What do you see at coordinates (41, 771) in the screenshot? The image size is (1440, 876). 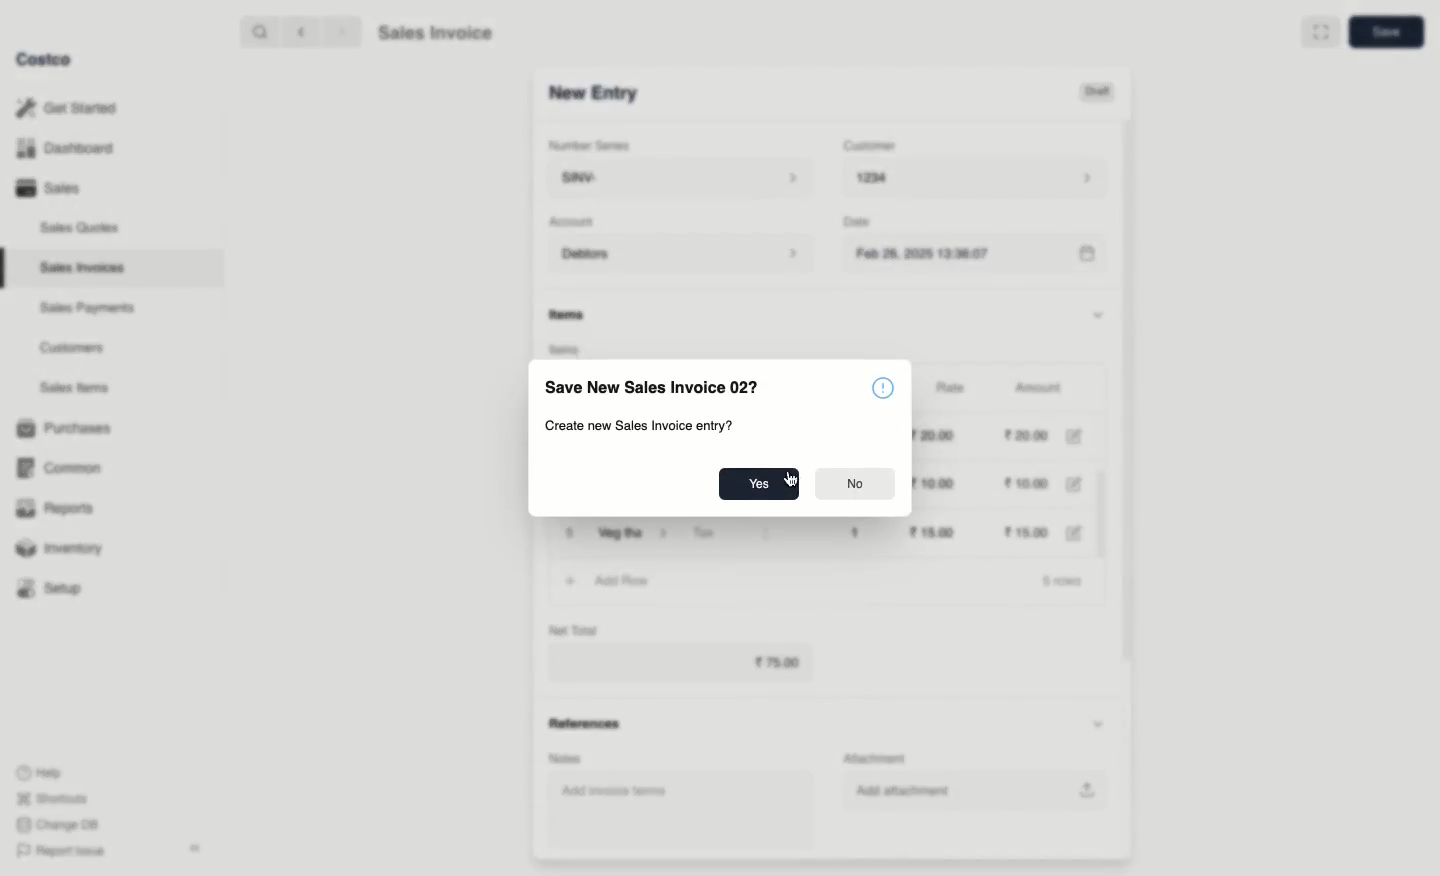 I see `Help` at bounding box center [41, 771].